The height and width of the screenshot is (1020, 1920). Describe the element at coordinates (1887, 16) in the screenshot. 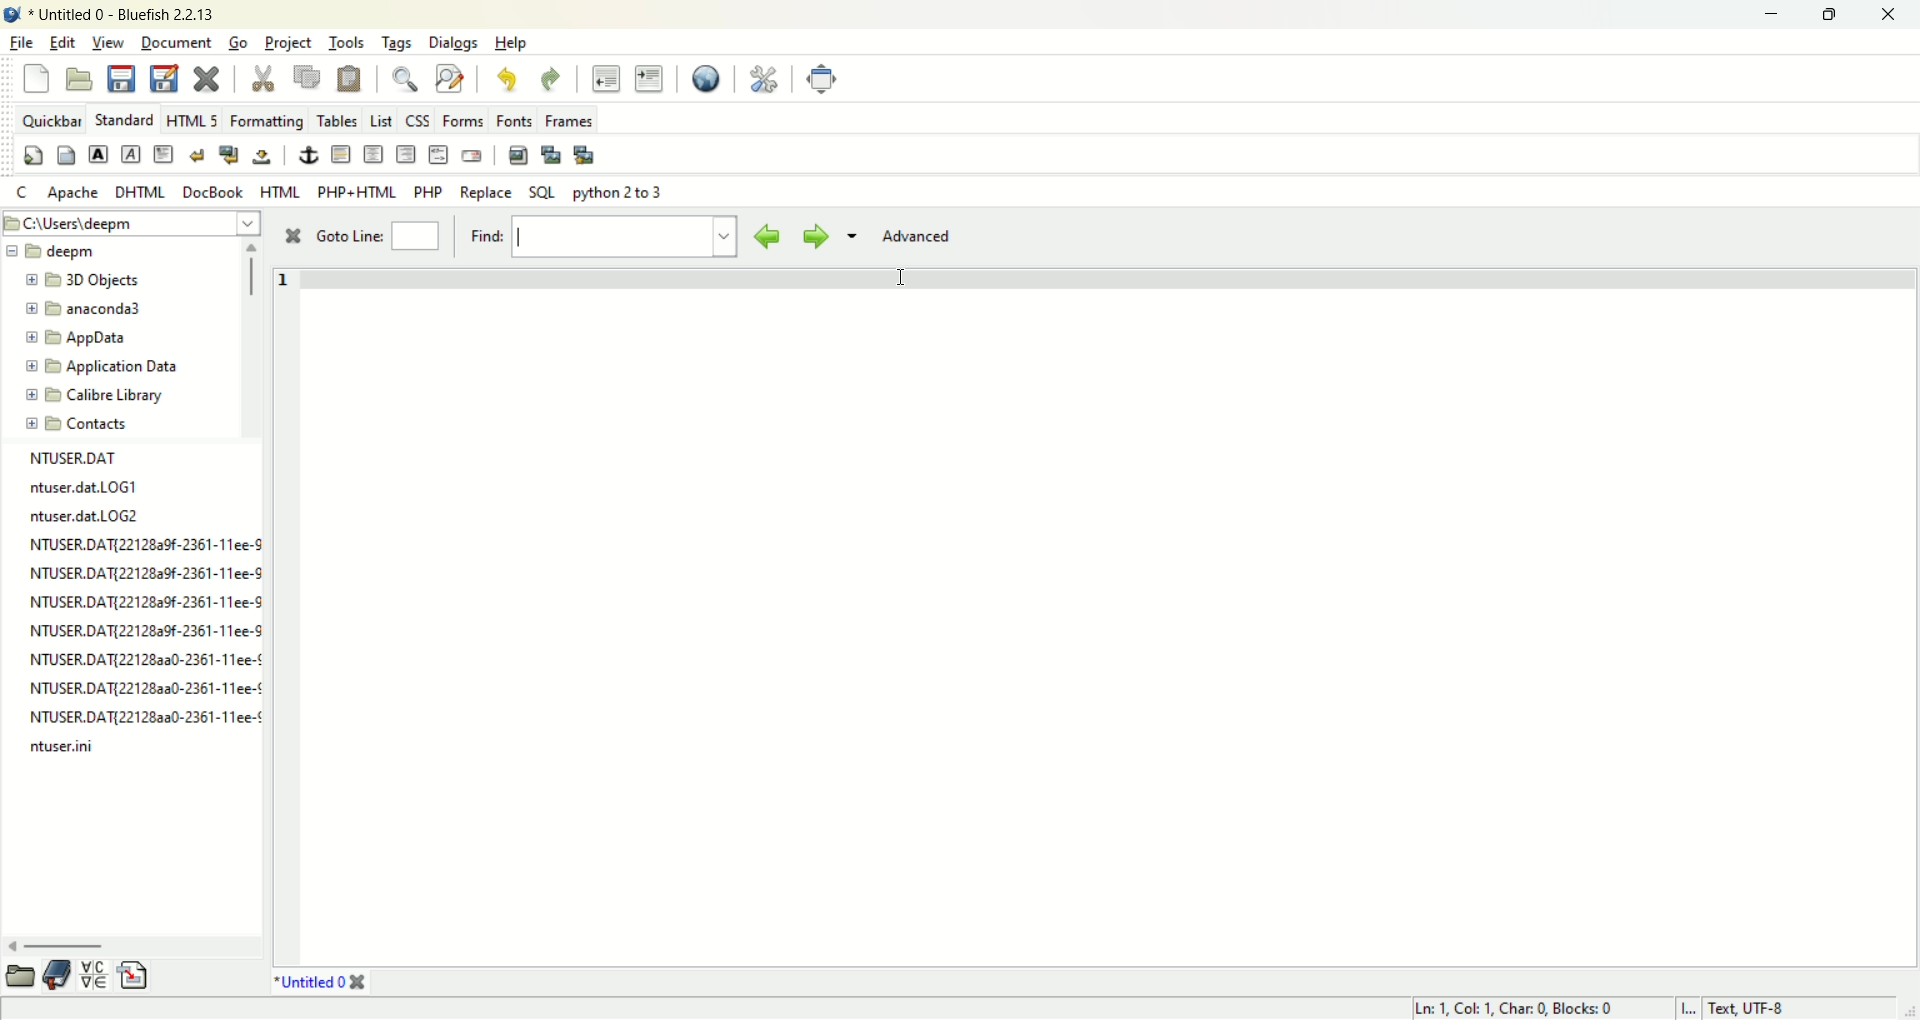

I see `close` at that location.